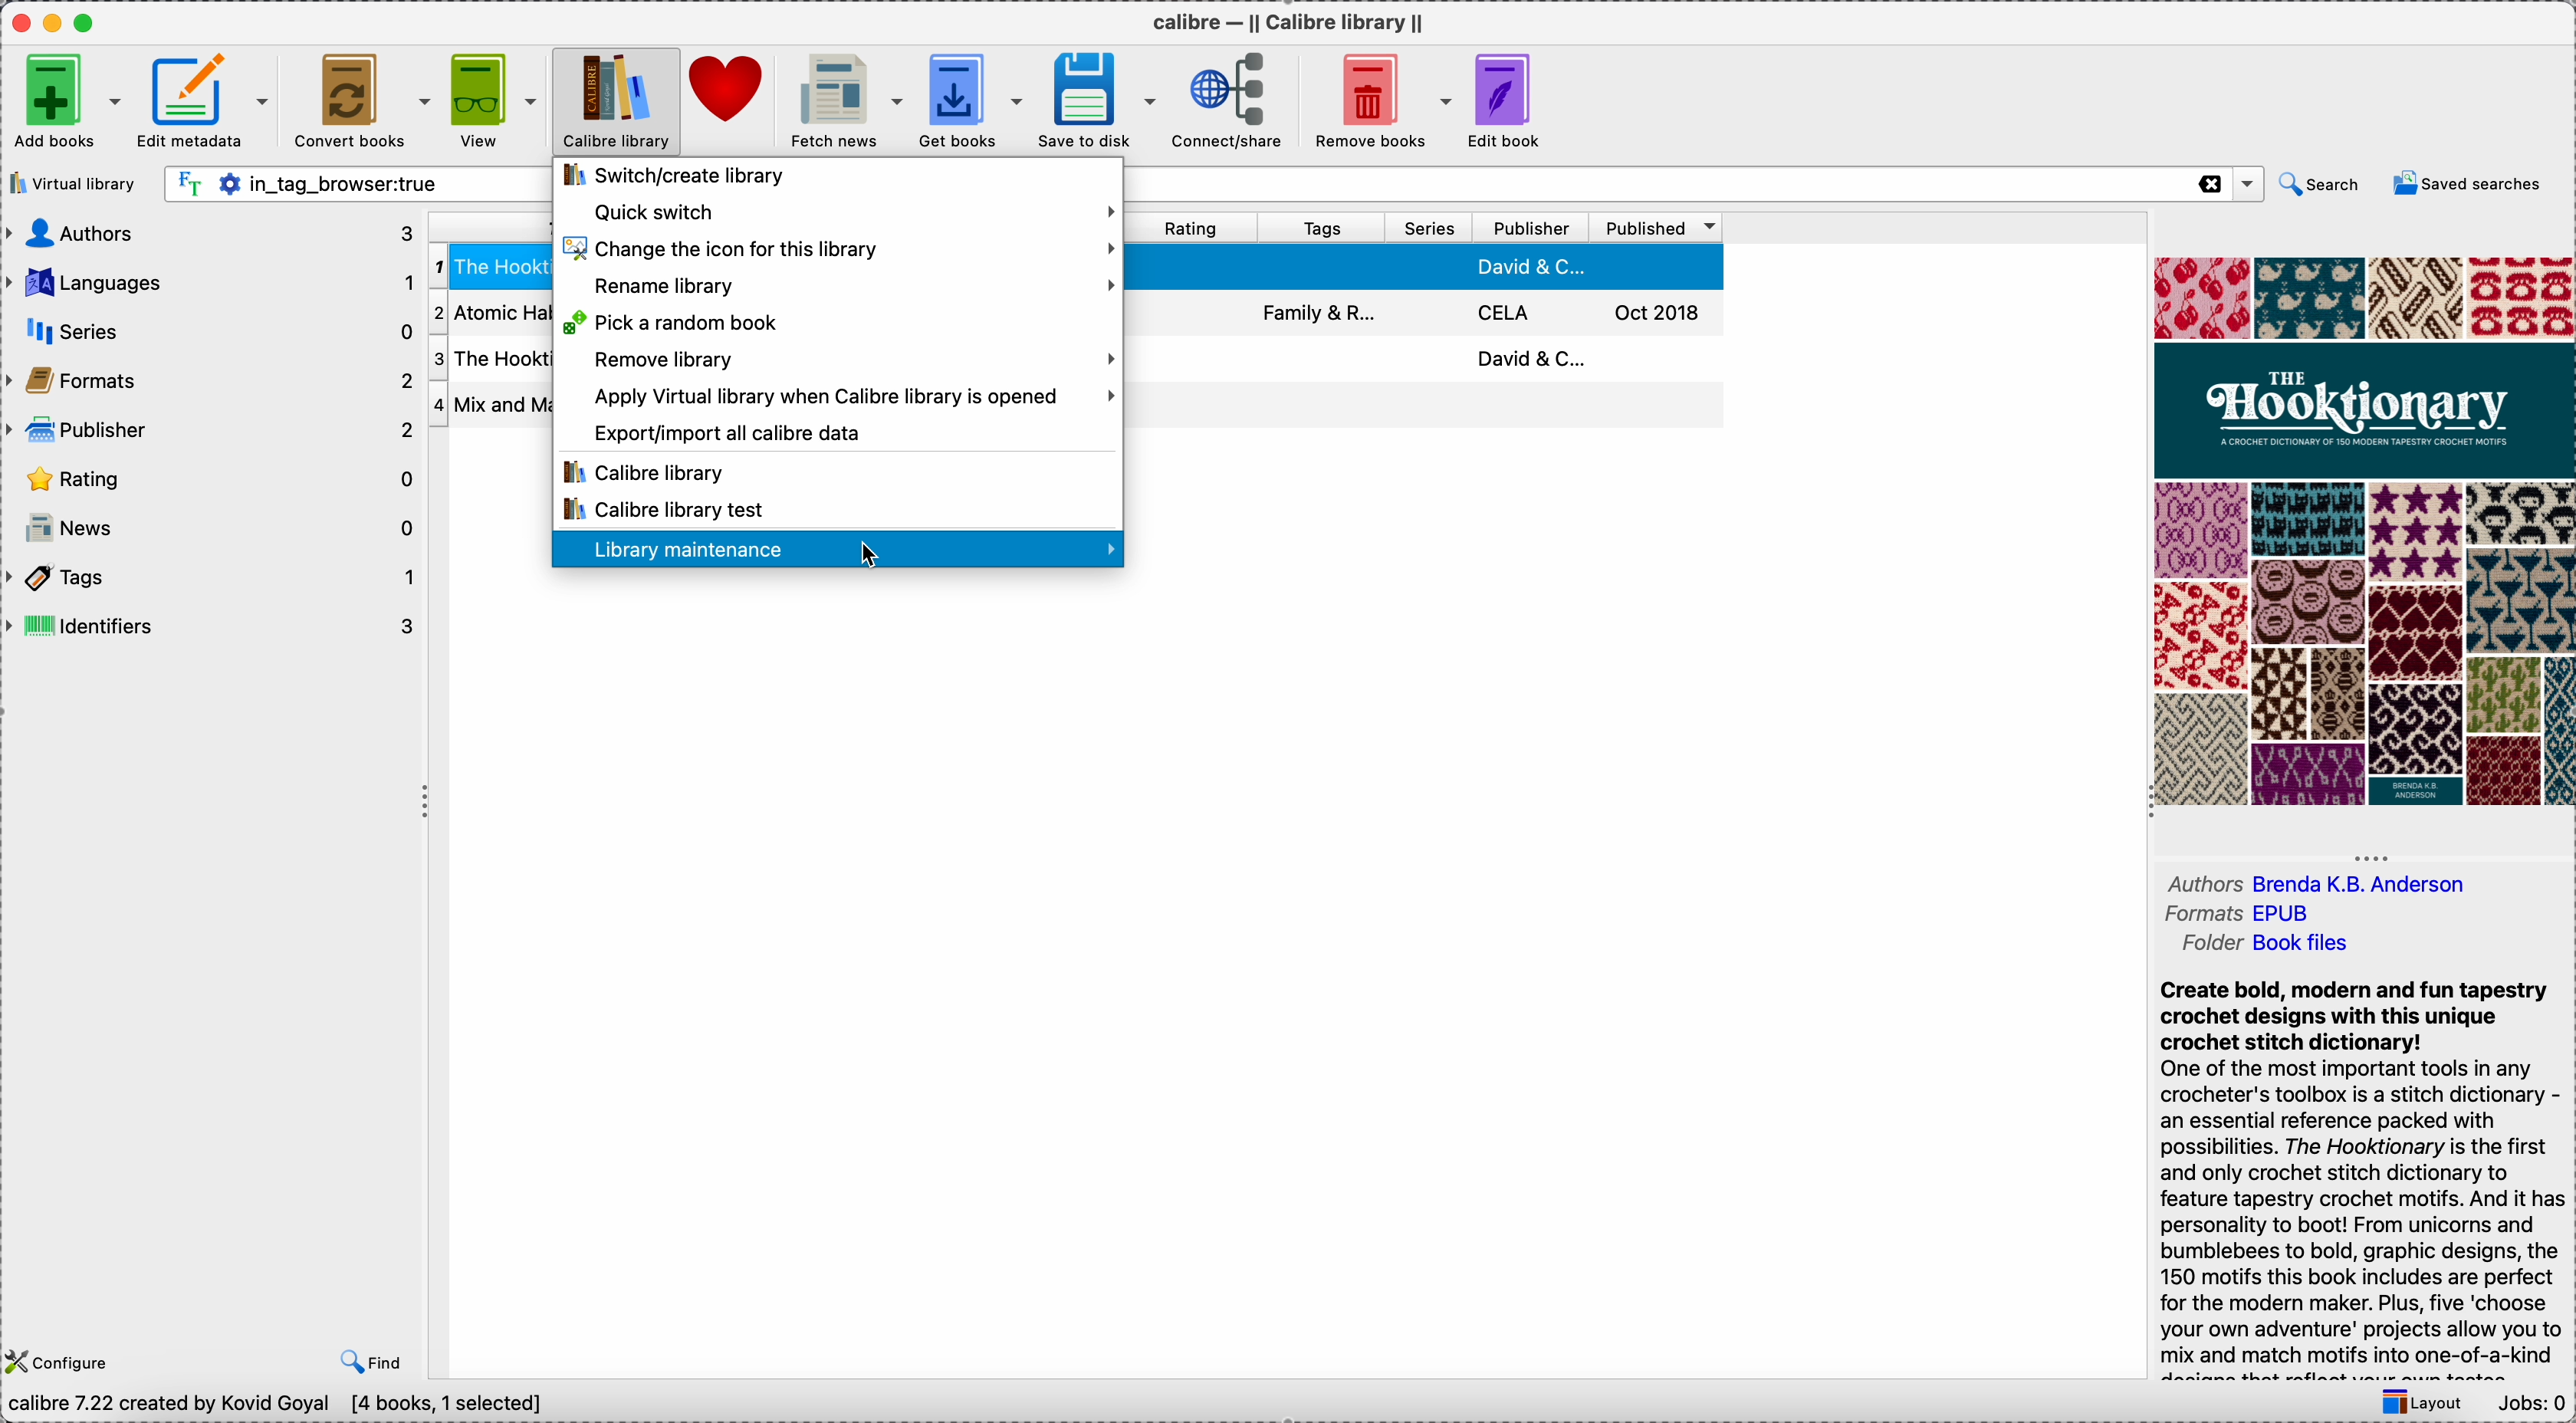 The height and width of the screenshot is (1423, 2576). Describe the element at coordinates (2365, 1180) in the screenshot. I see `synopsis` at that location.